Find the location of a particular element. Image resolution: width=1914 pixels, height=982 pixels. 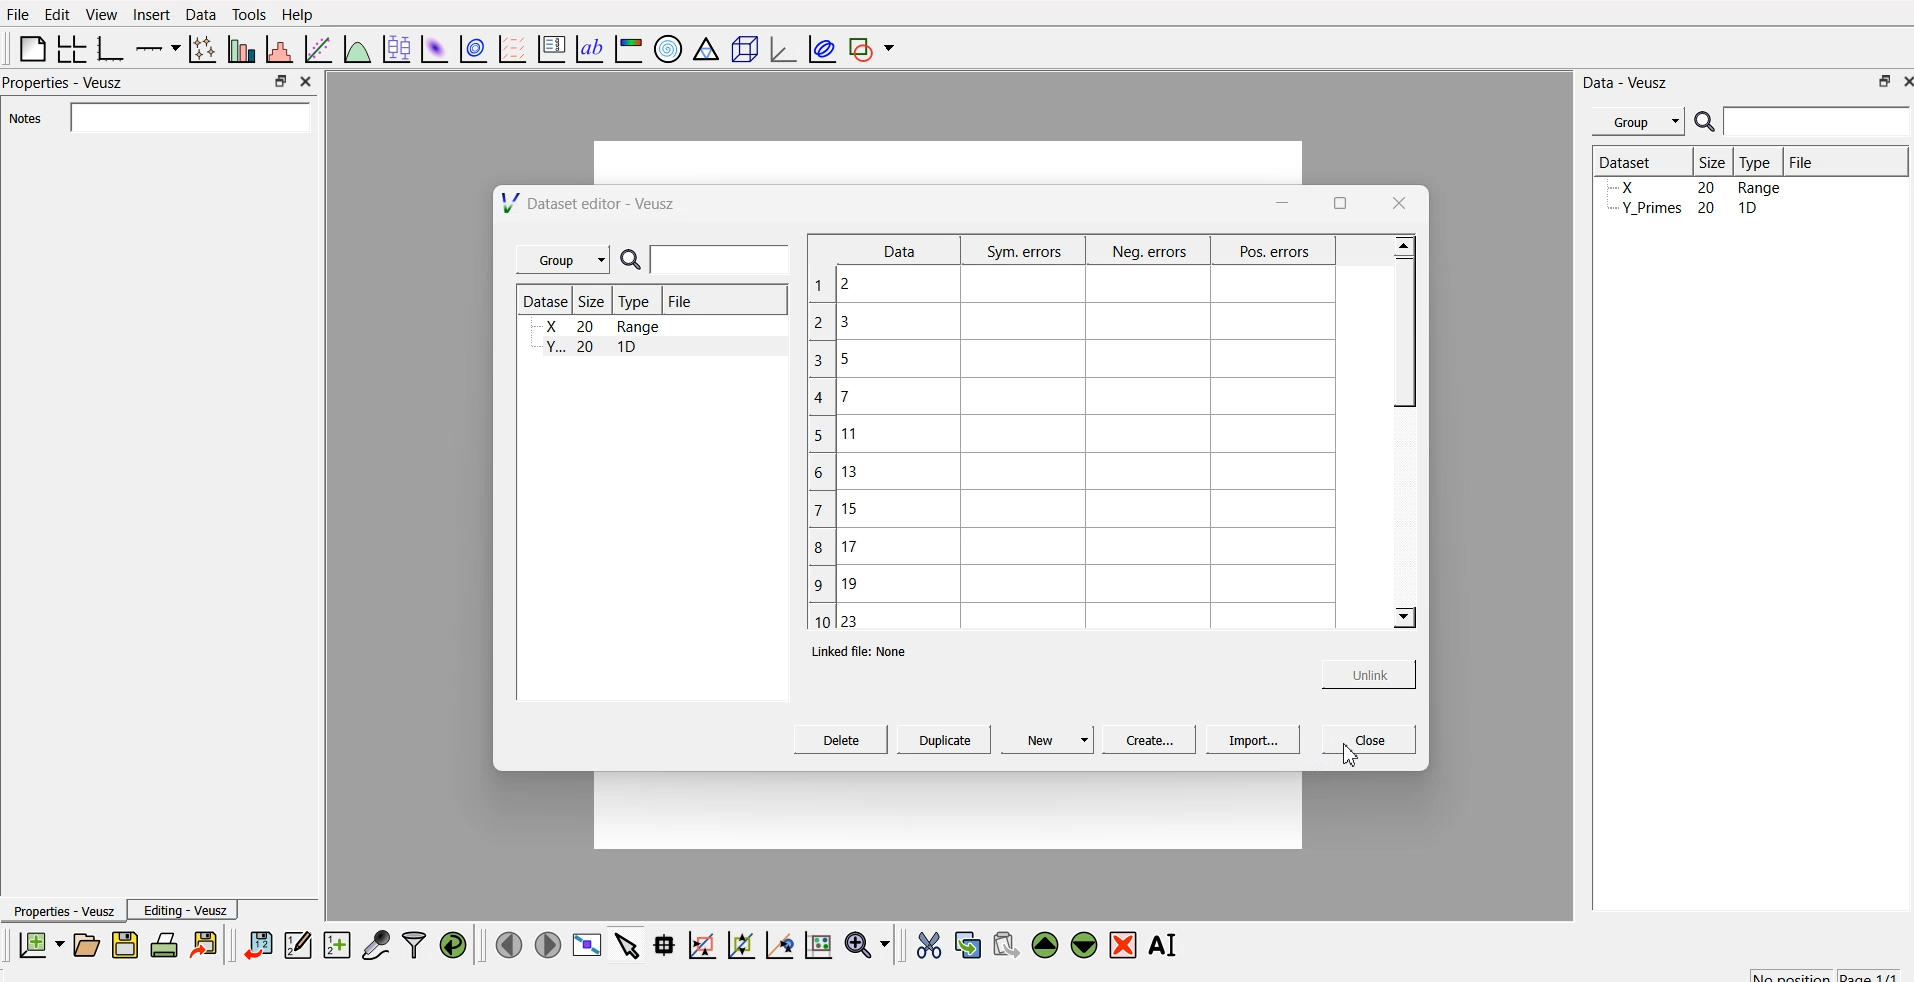

paste the widget from the clipboard is located at coordinates (1006, 944).